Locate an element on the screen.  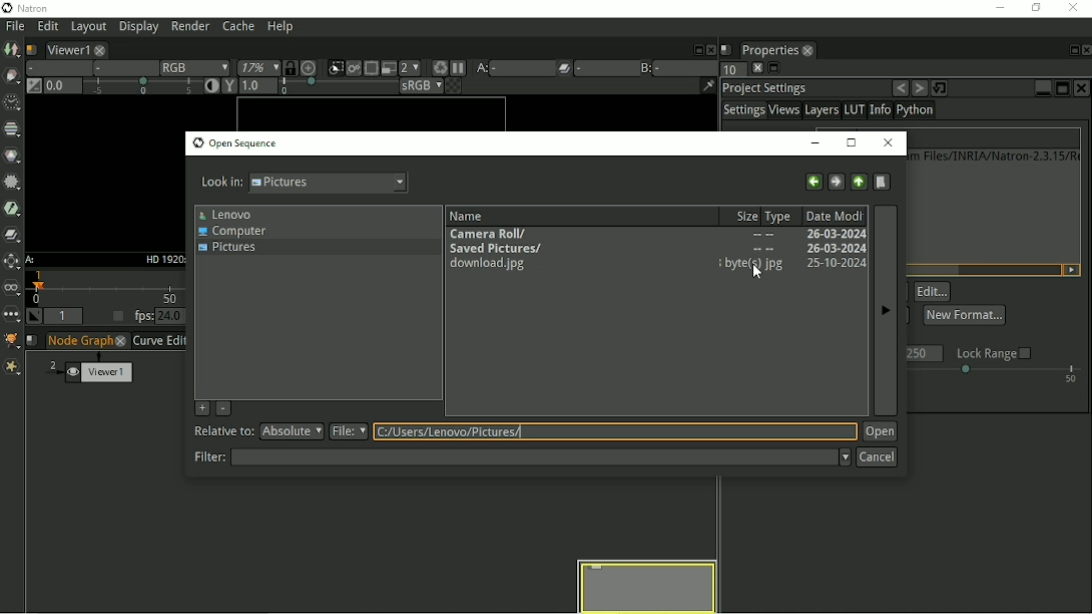
Info is located at coordinates (879, 111).